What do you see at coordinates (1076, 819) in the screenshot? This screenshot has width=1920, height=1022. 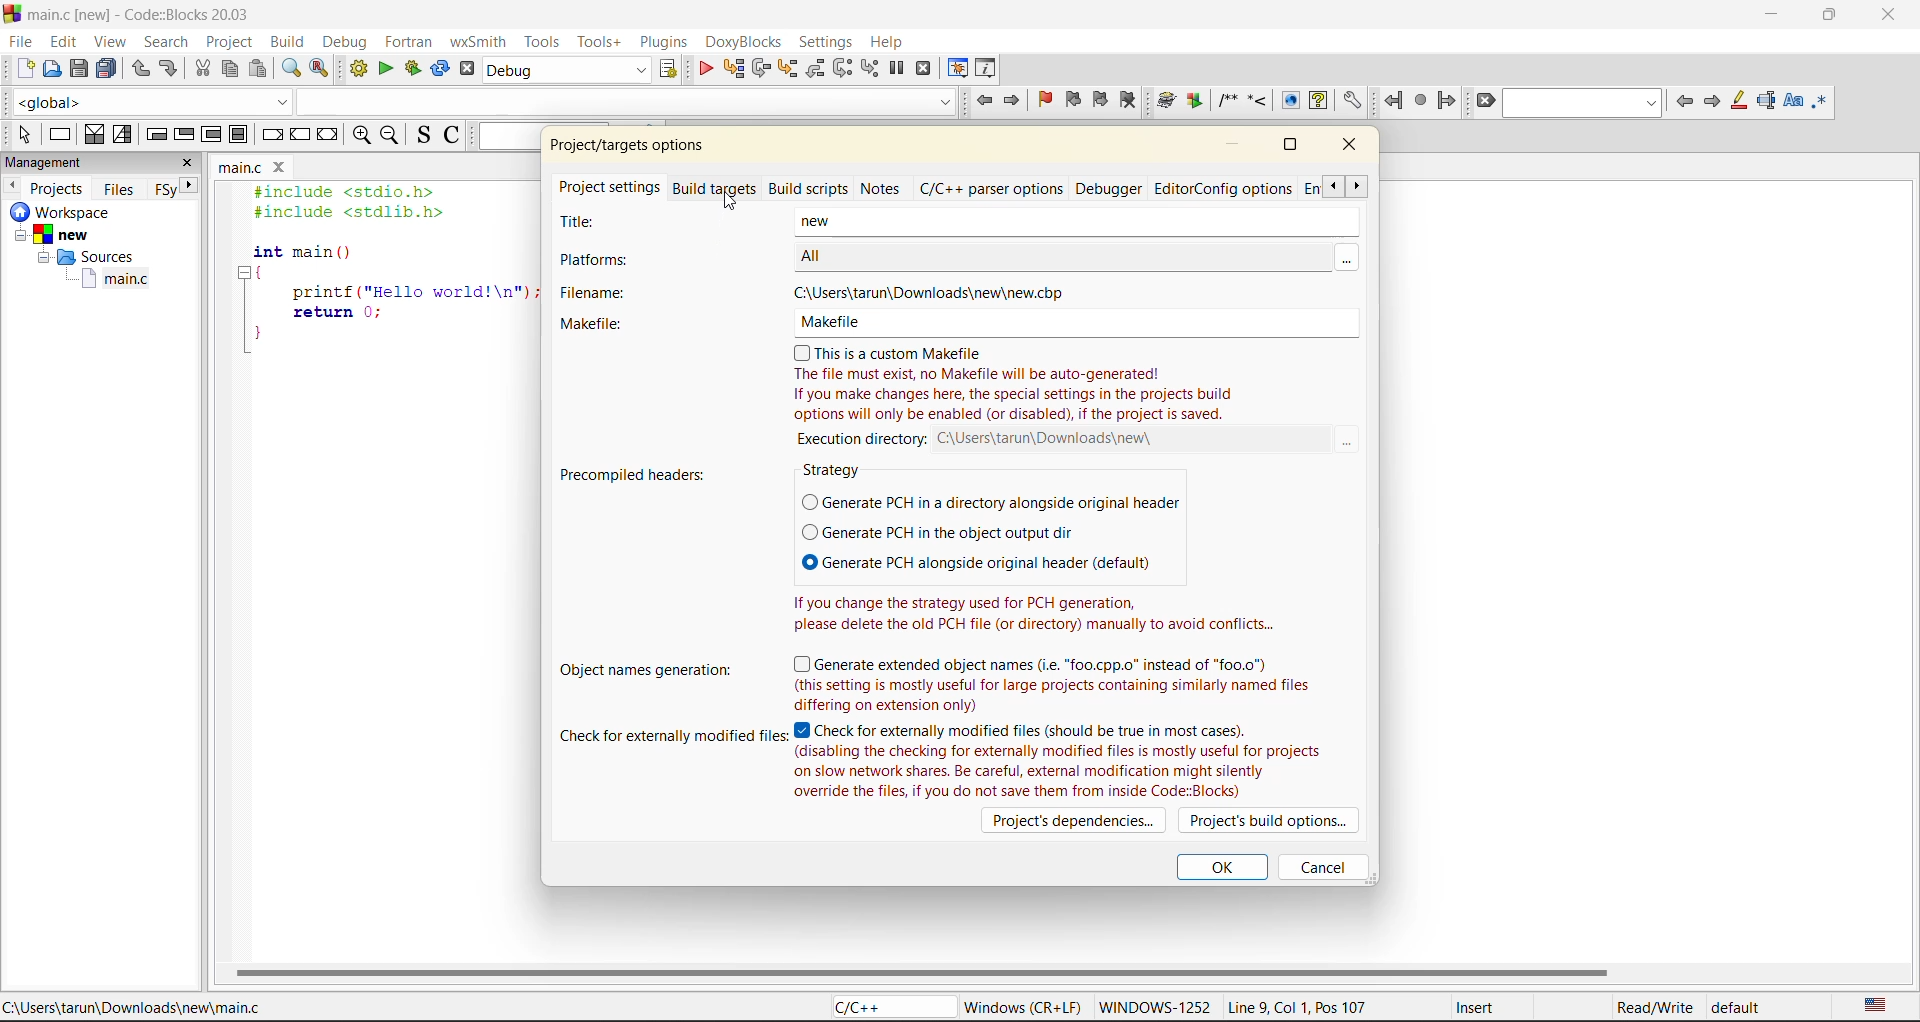 I see `projects dependencies` at bounding box center [1076, 819].